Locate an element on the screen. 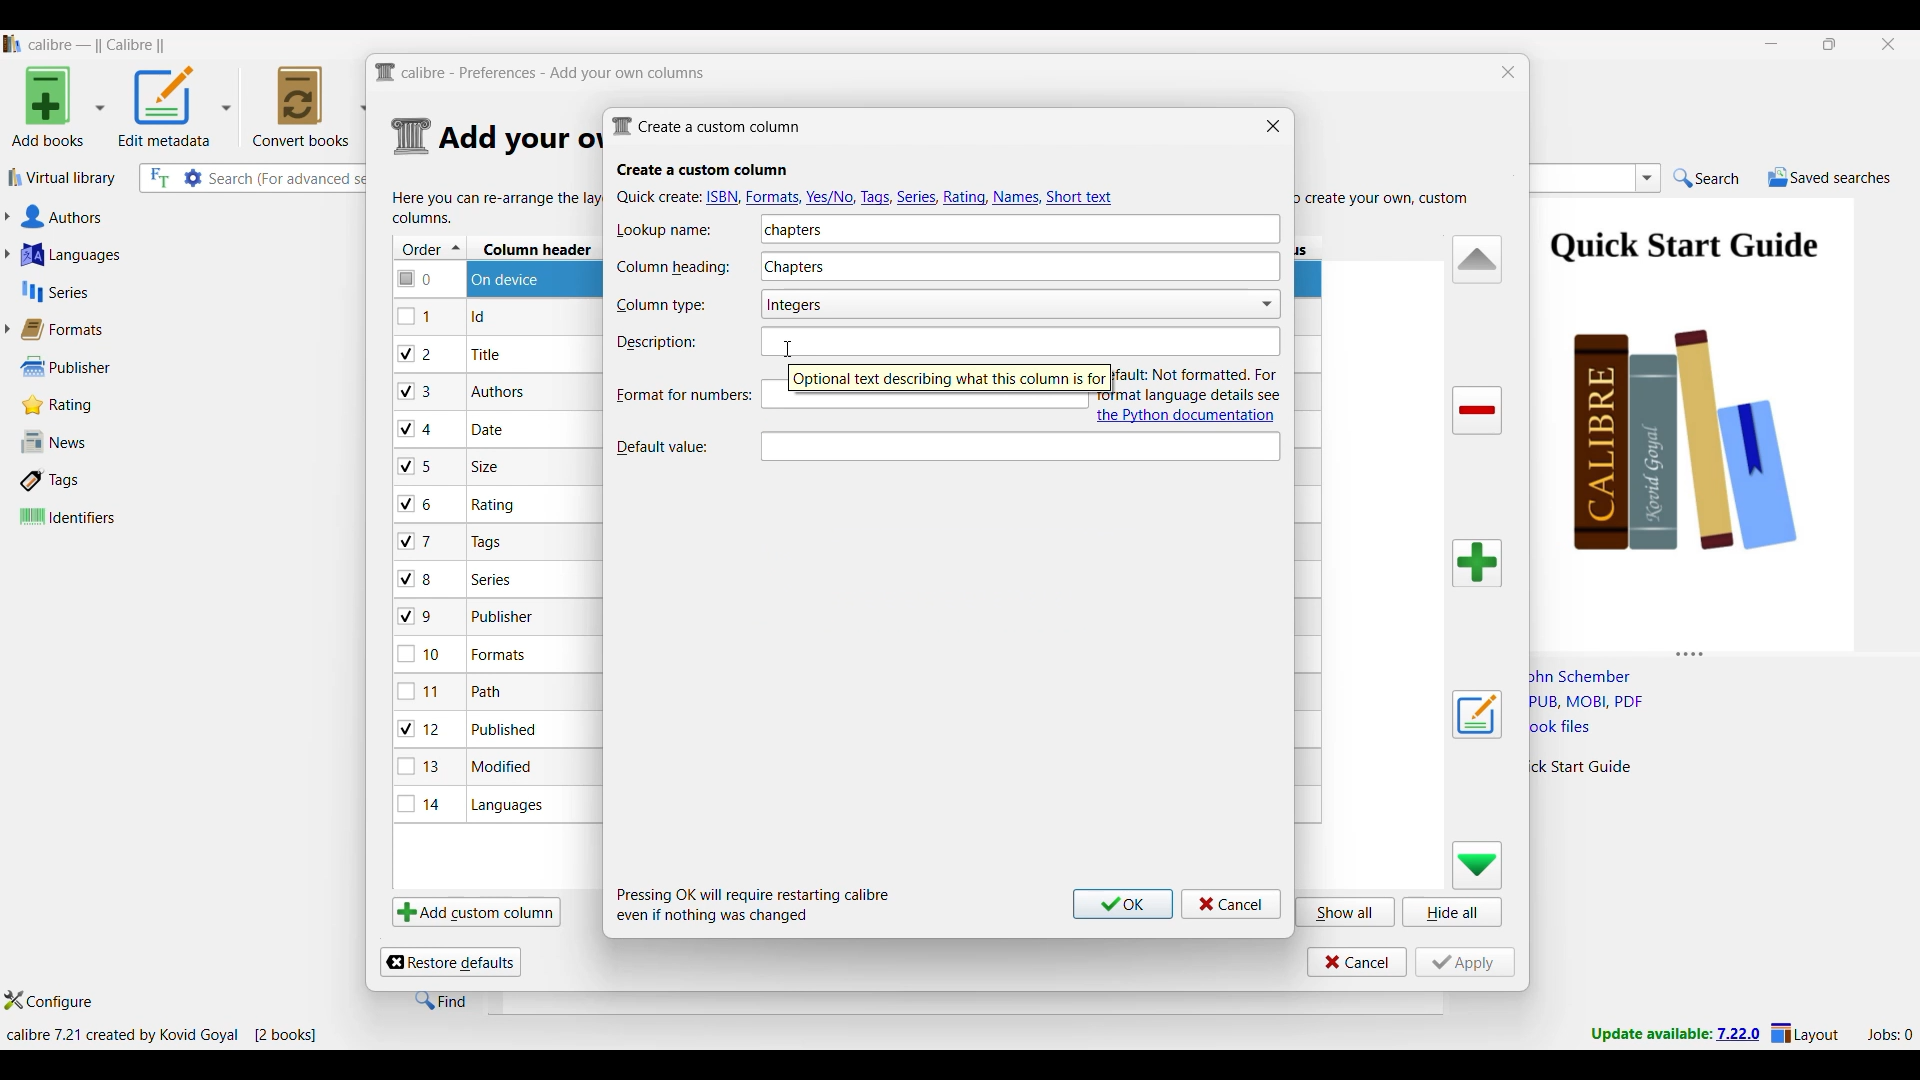 The width and height of the screenshot is (1920, 1080). Search is located at coordinates (1707, 179).